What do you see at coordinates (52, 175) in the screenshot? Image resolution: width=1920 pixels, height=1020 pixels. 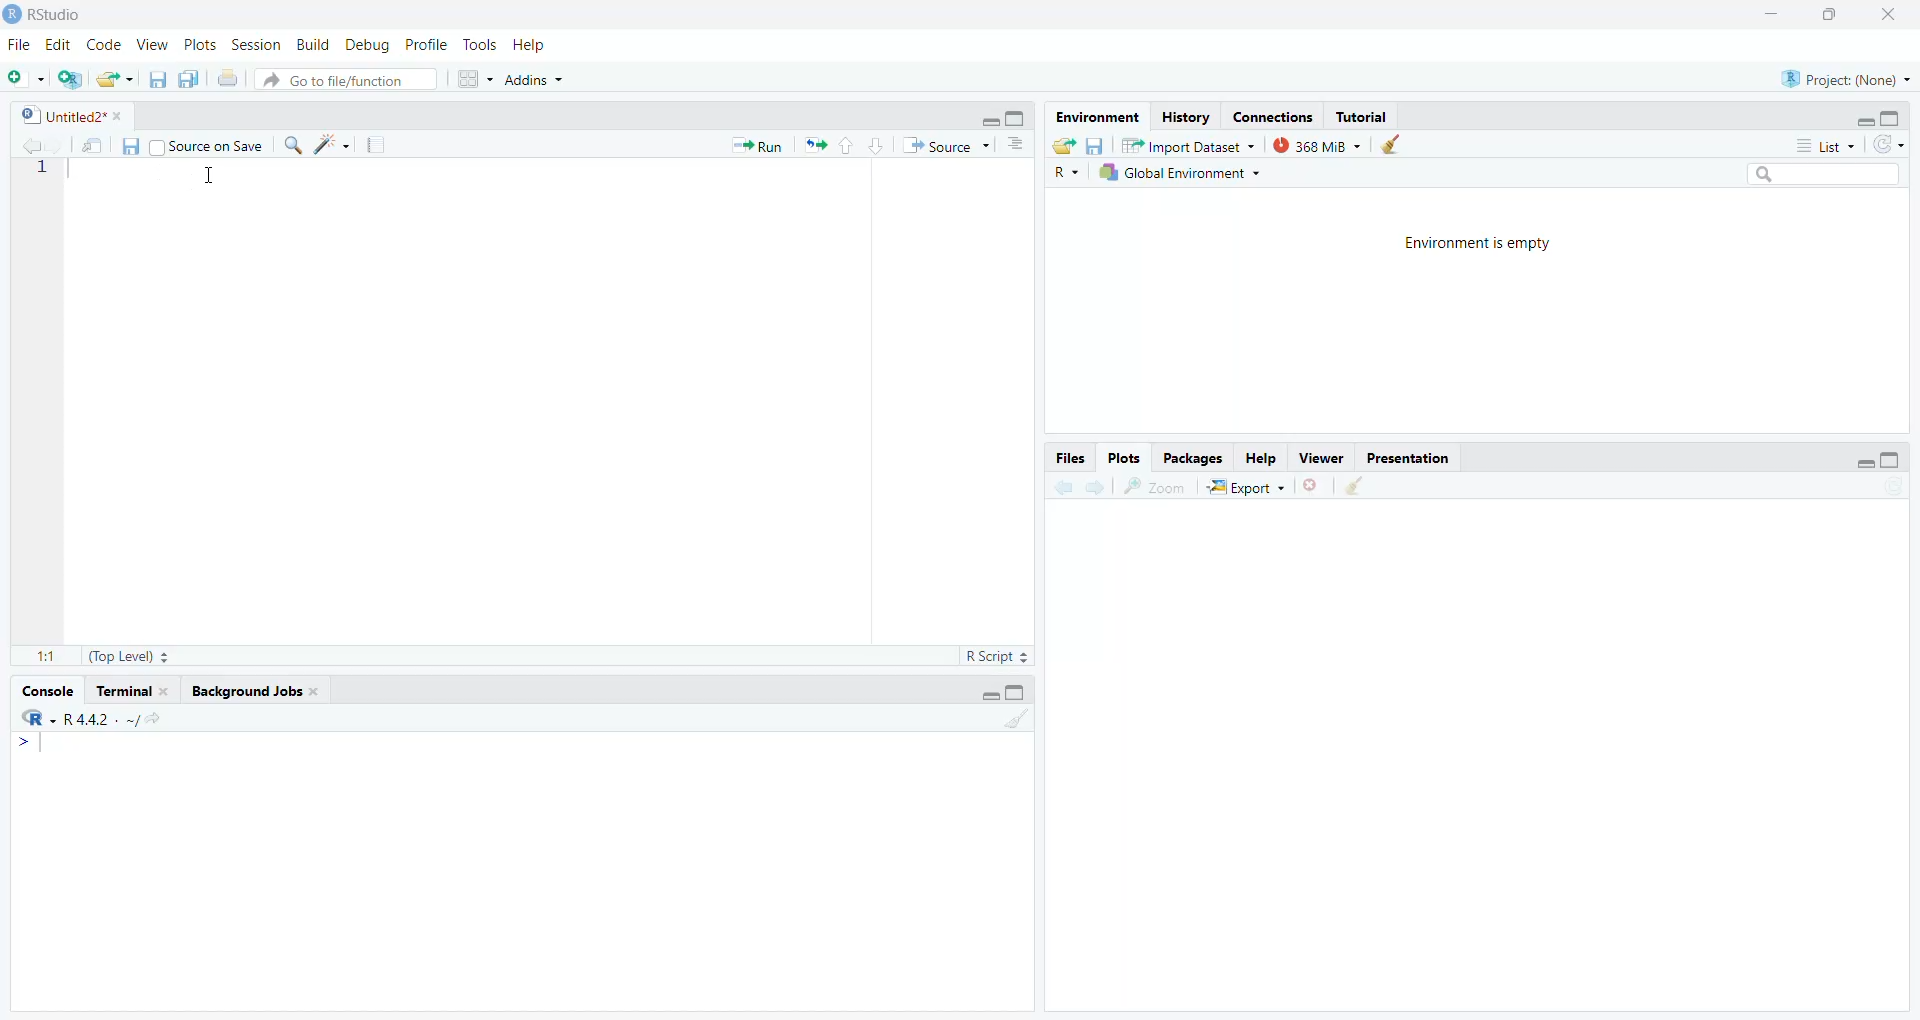 I see `1` at bounding box center [52, 175].